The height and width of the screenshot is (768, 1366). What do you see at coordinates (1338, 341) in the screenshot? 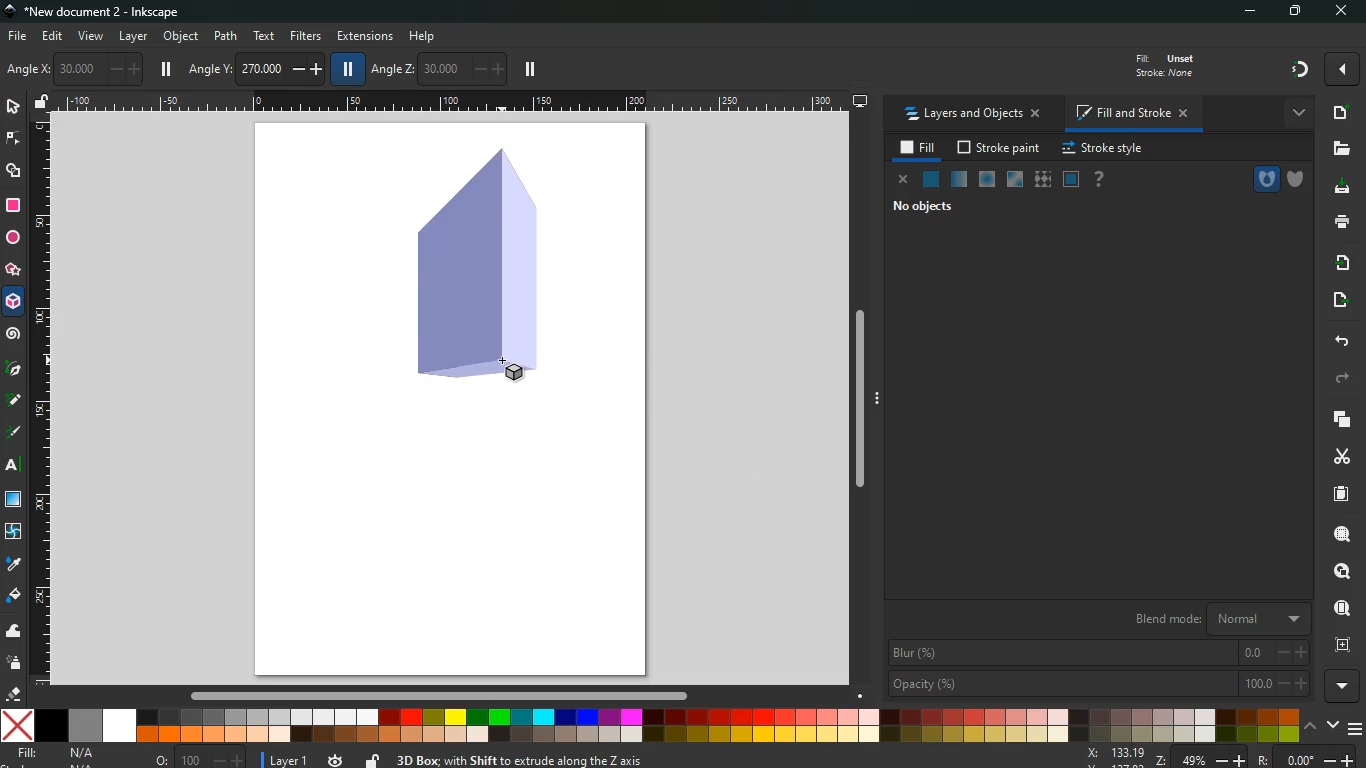
I see `back` at bounding box center [1338, 341].